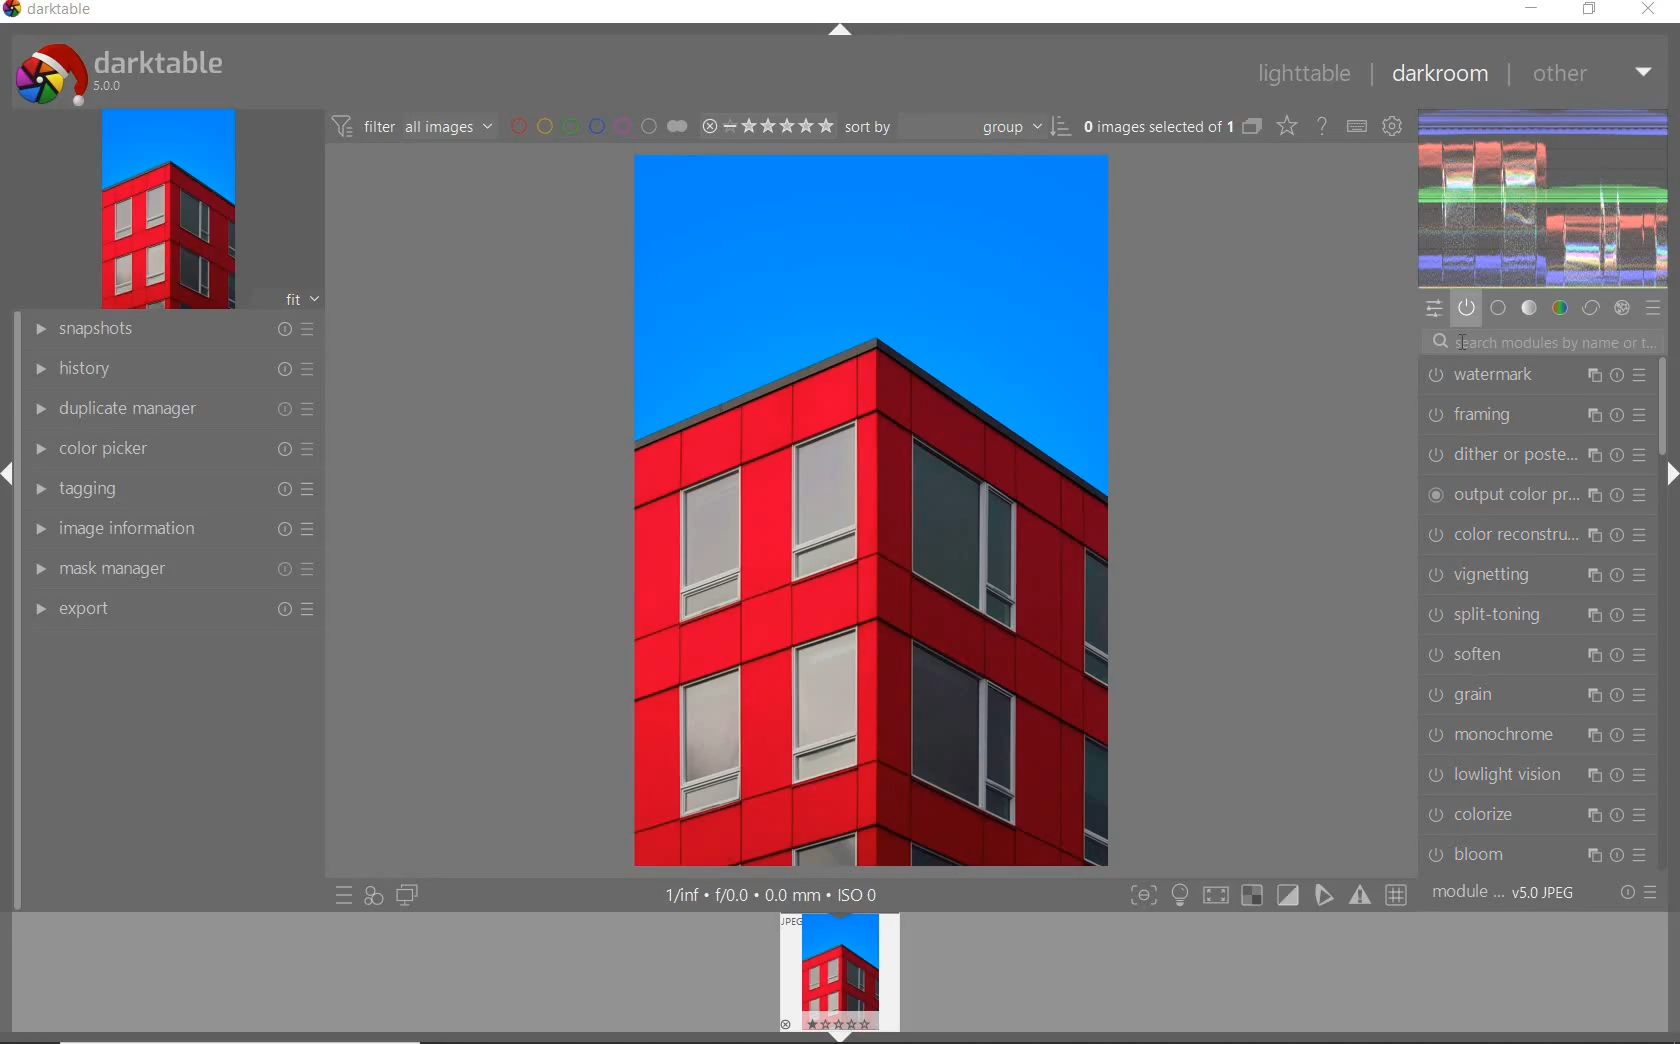  I want to click on mask manager, so click(171, 568).